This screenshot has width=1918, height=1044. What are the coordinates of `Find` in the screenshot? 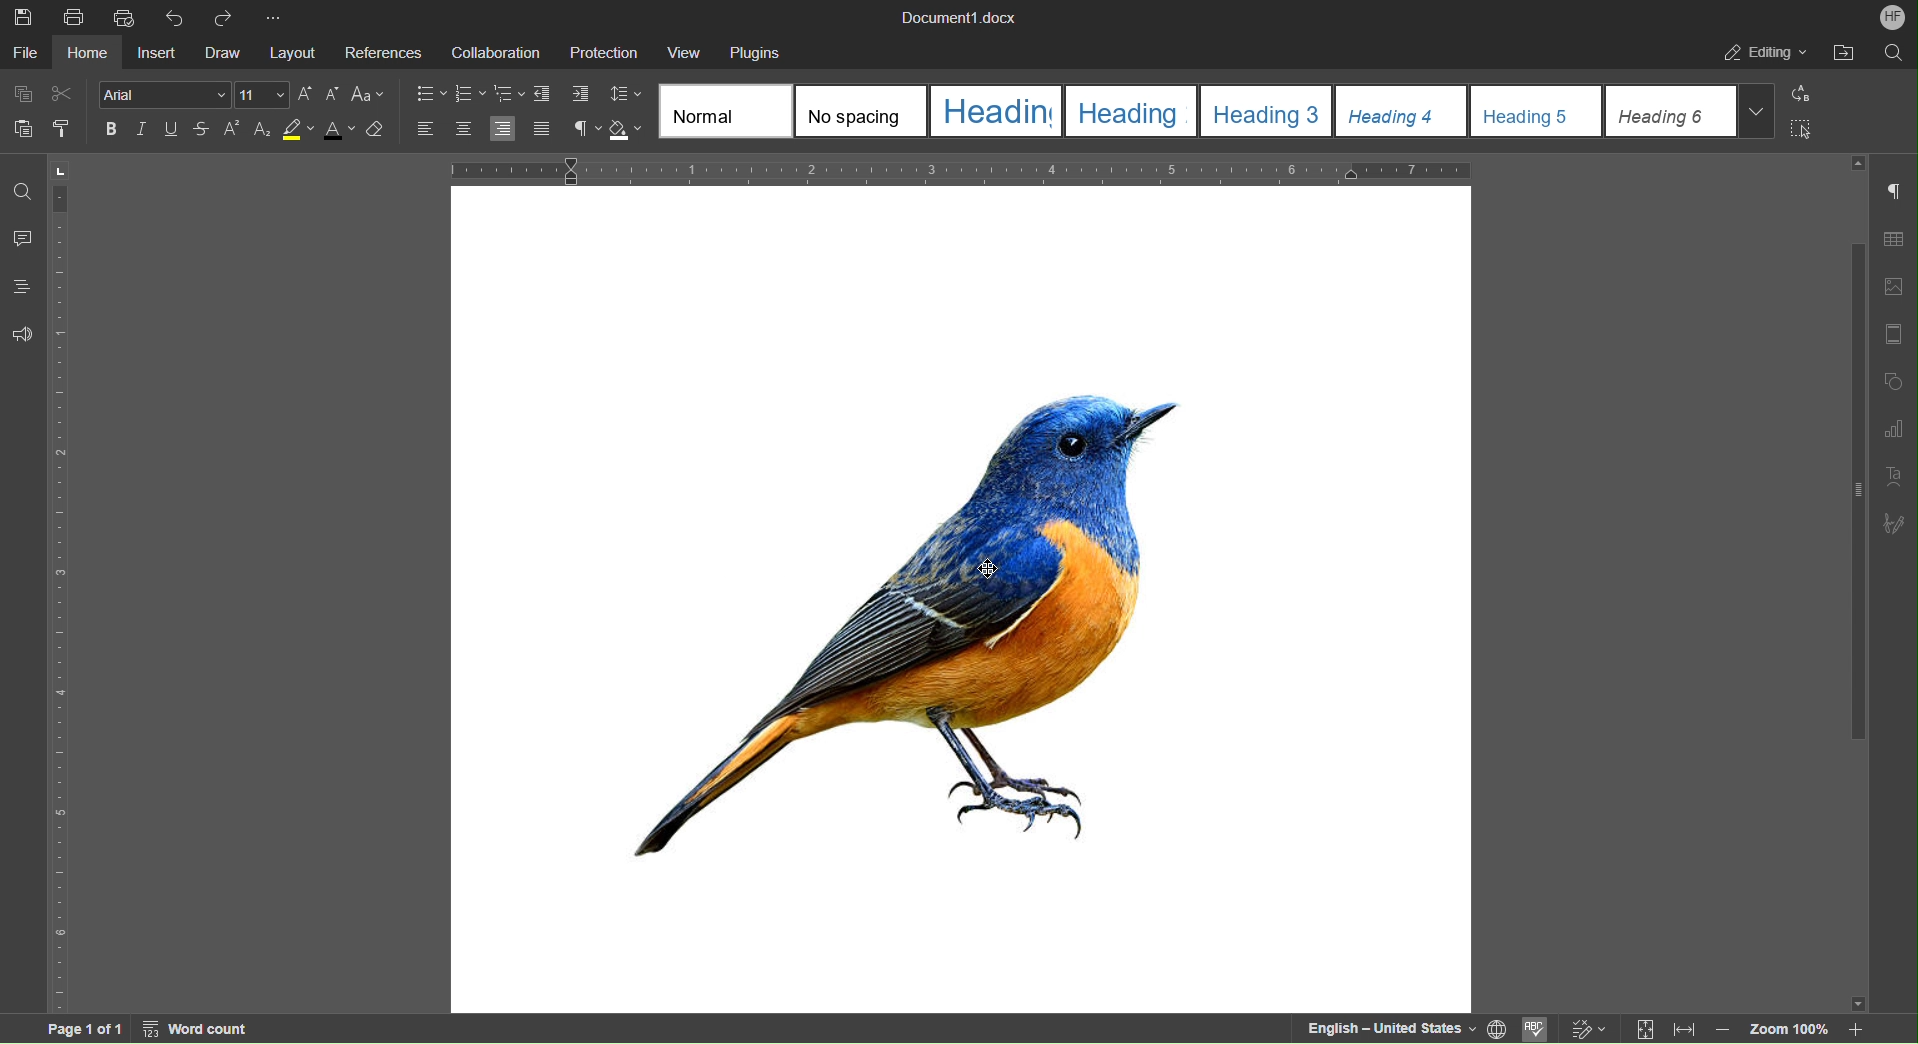 It's located at (22, 189).